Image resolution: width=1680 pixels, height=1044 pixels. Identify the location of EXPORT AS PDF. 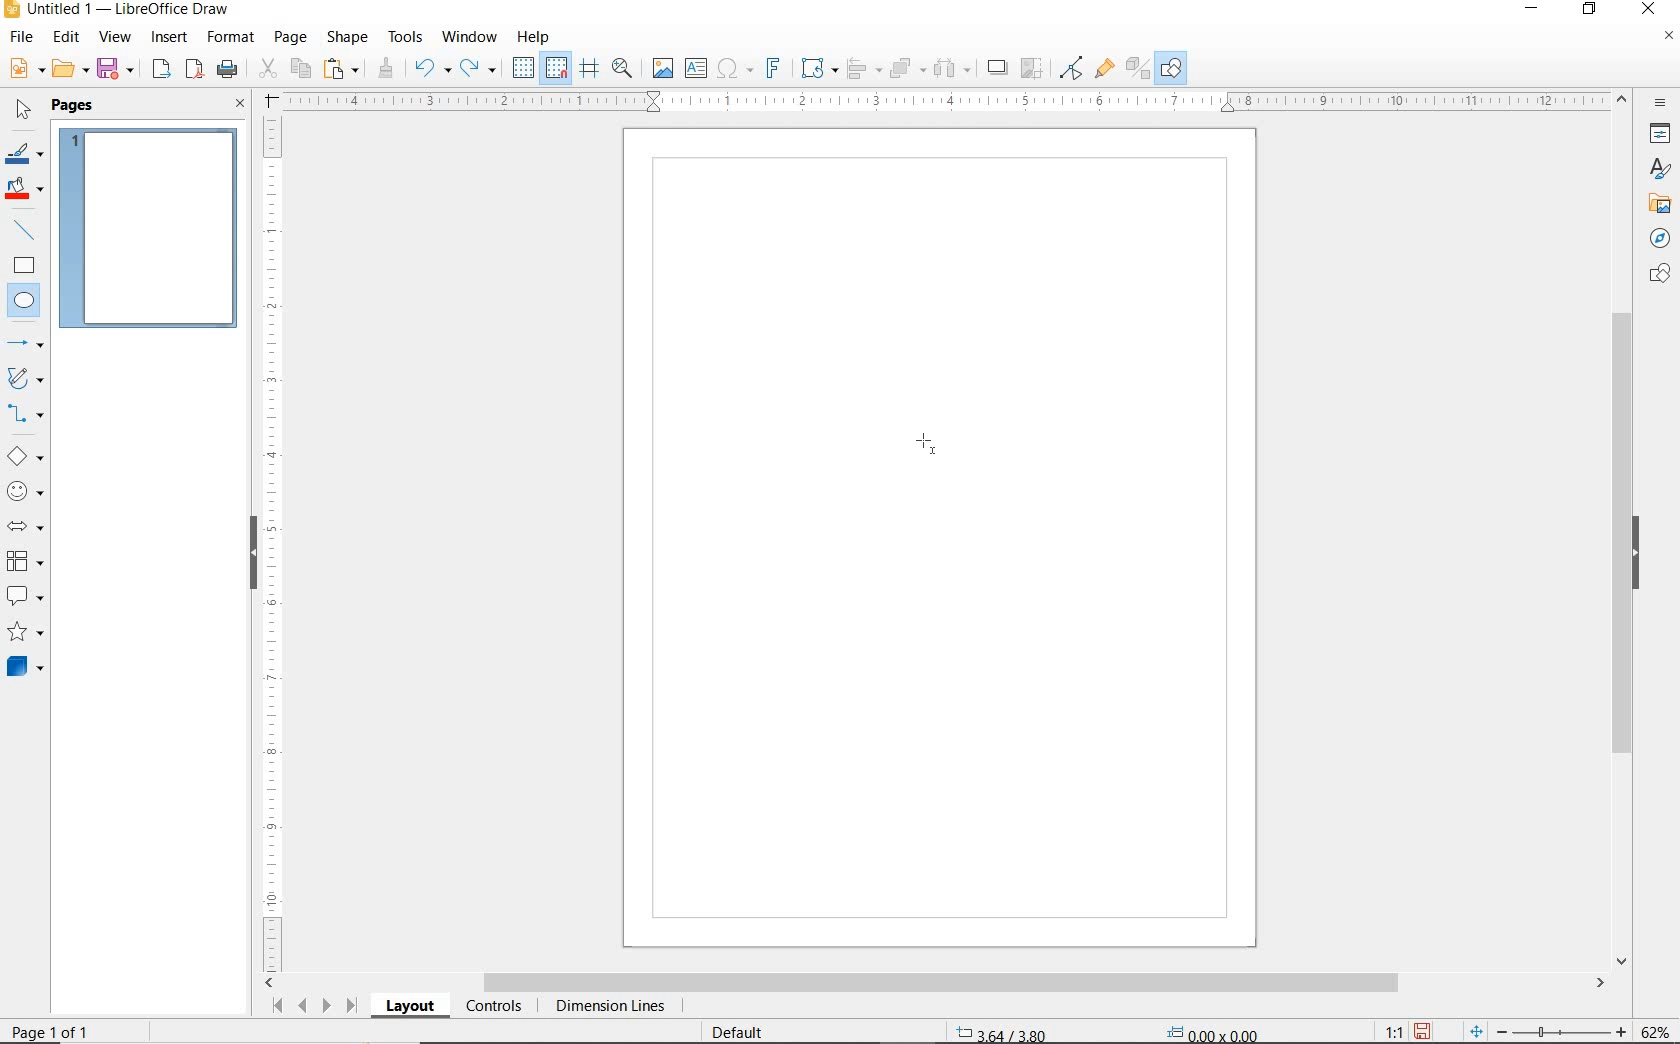
(195, 71).